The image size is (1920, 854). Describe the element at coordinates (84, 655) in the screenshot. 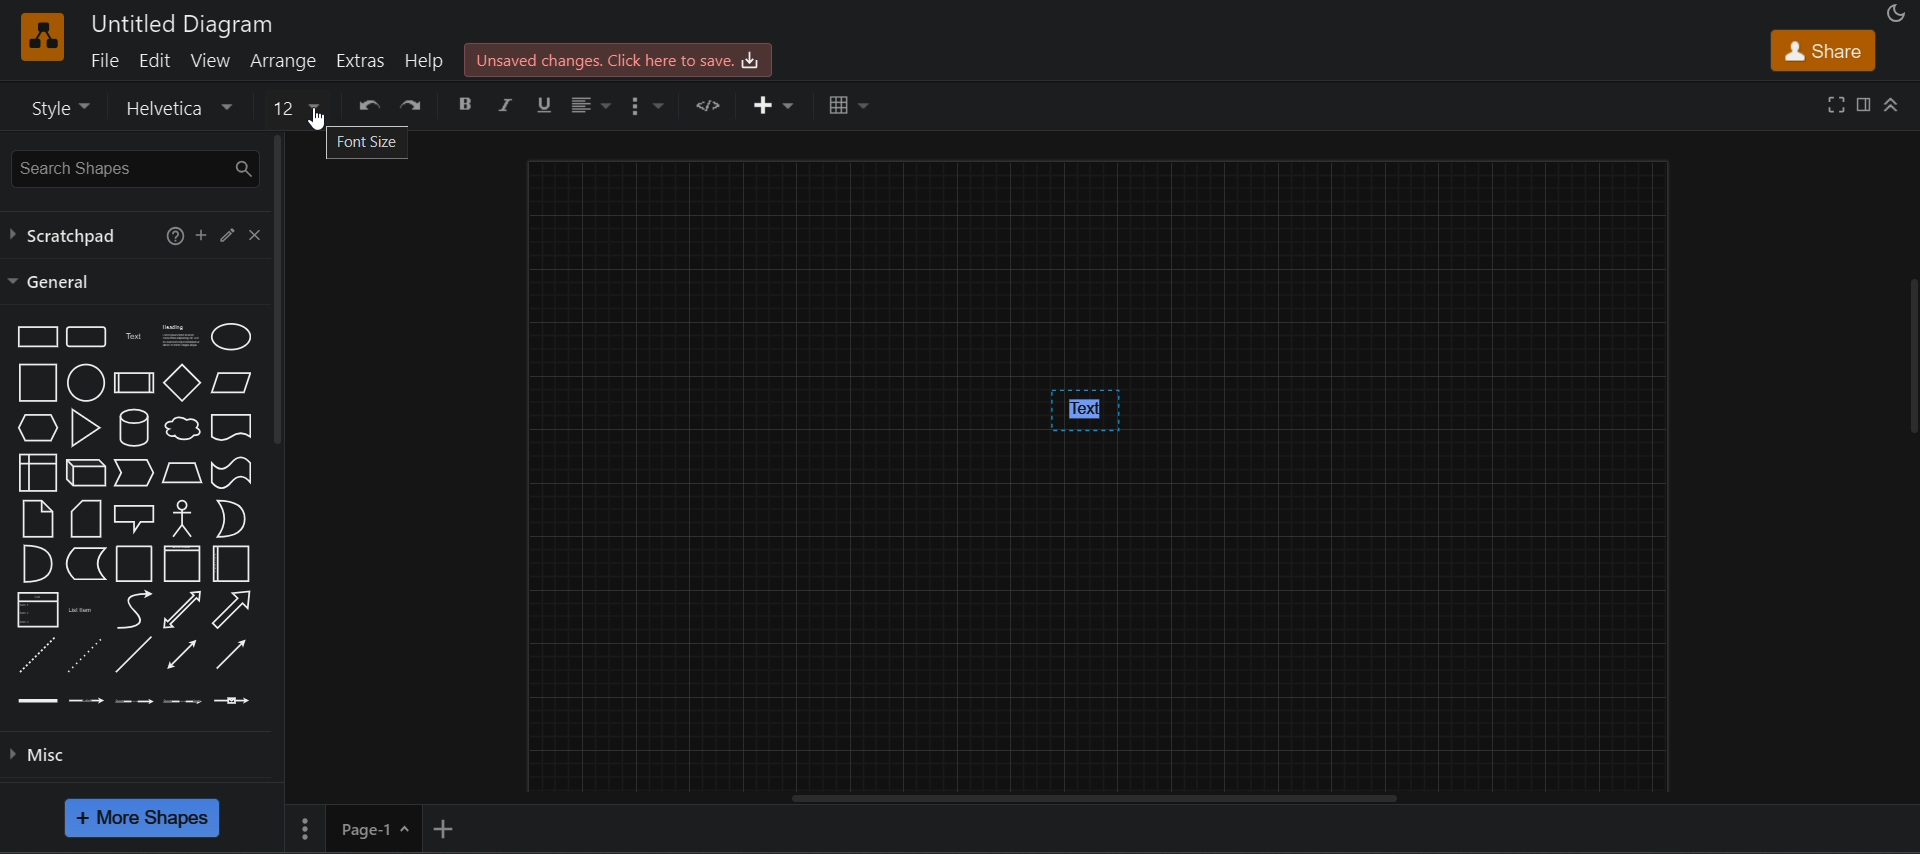

I see `Dotted line` at that location.